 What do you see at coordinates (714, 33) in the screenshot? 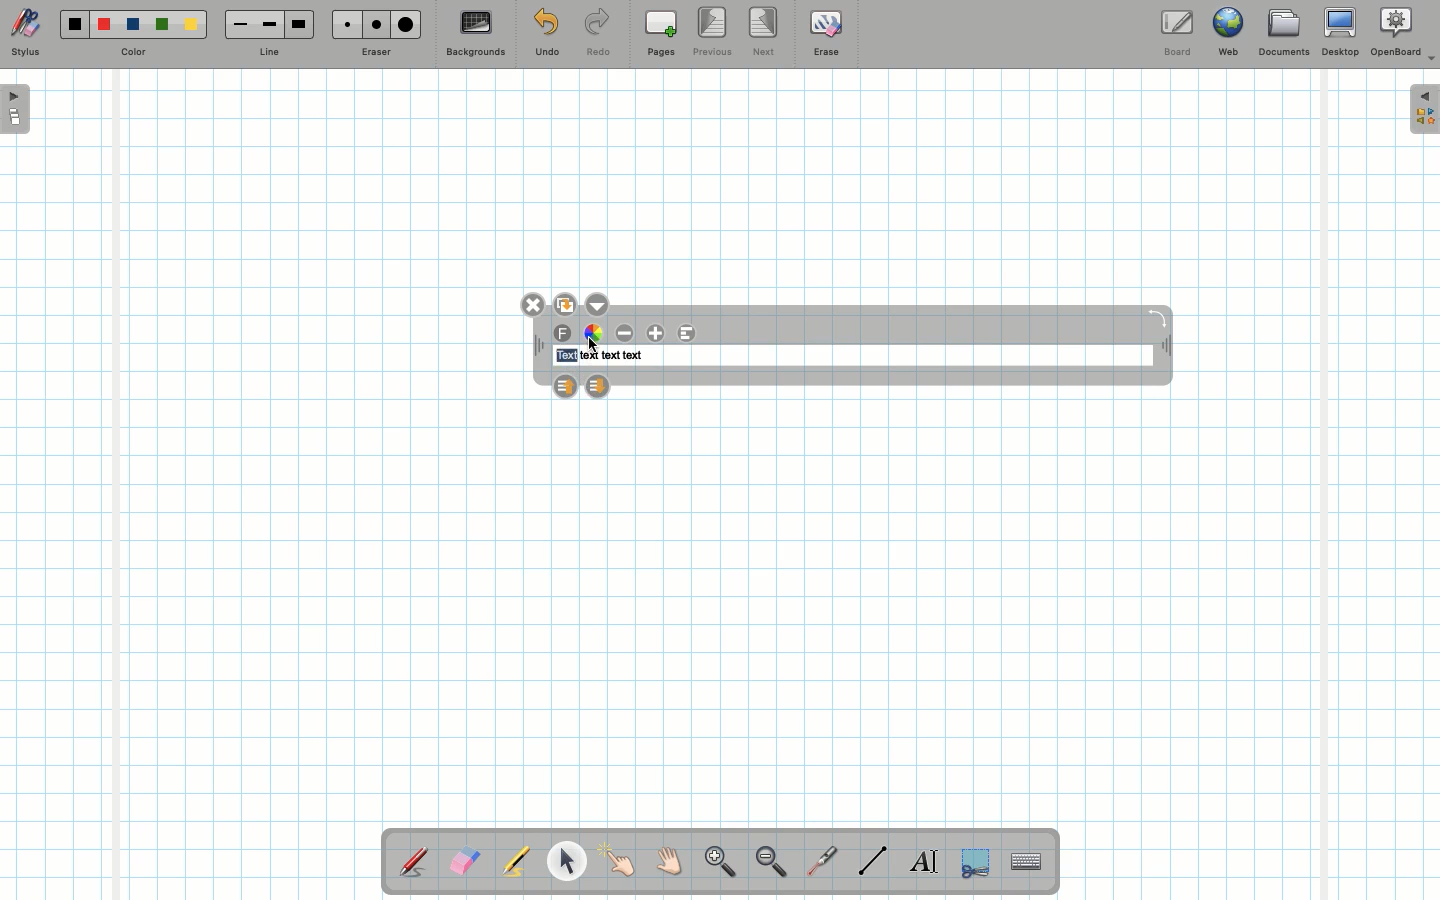
I see `Previous` at bounding box center [714, 33].